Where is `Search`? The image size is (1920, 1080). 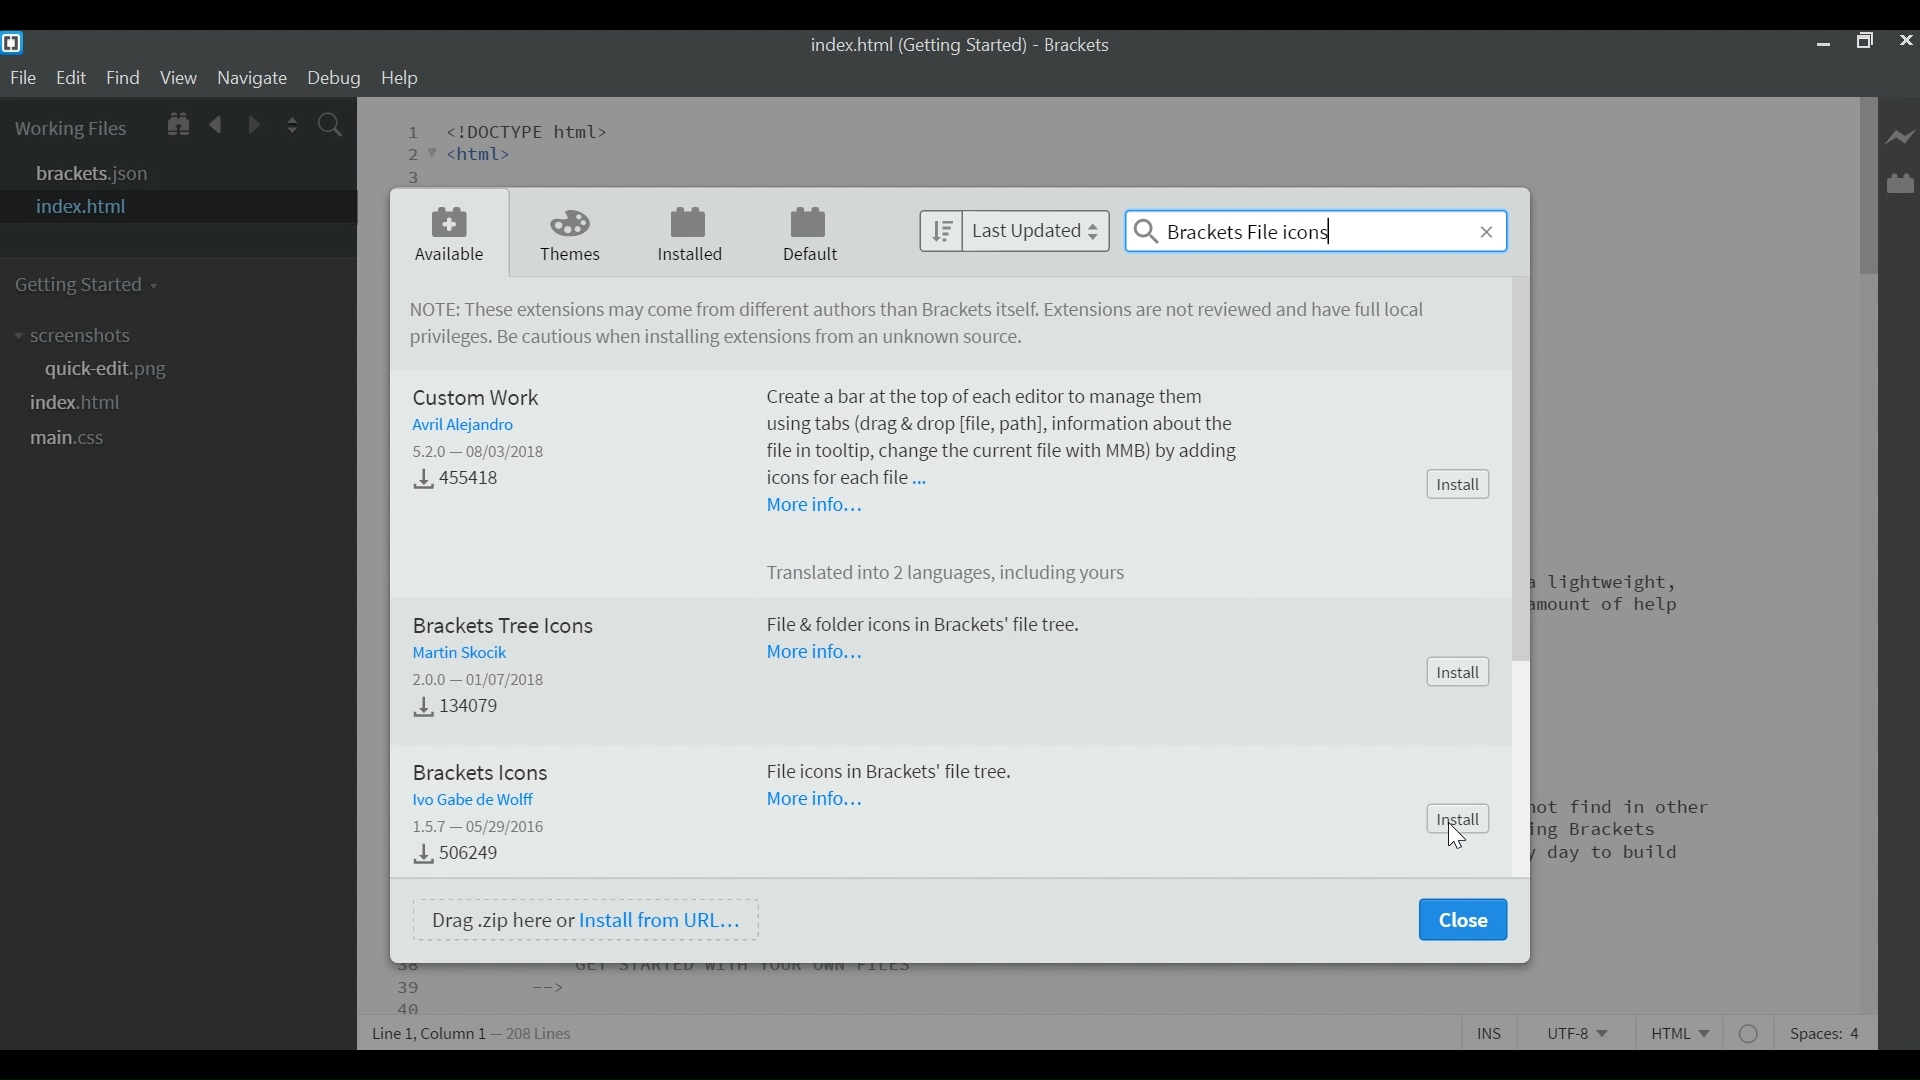
Search is located at coordinates (1316, 230).